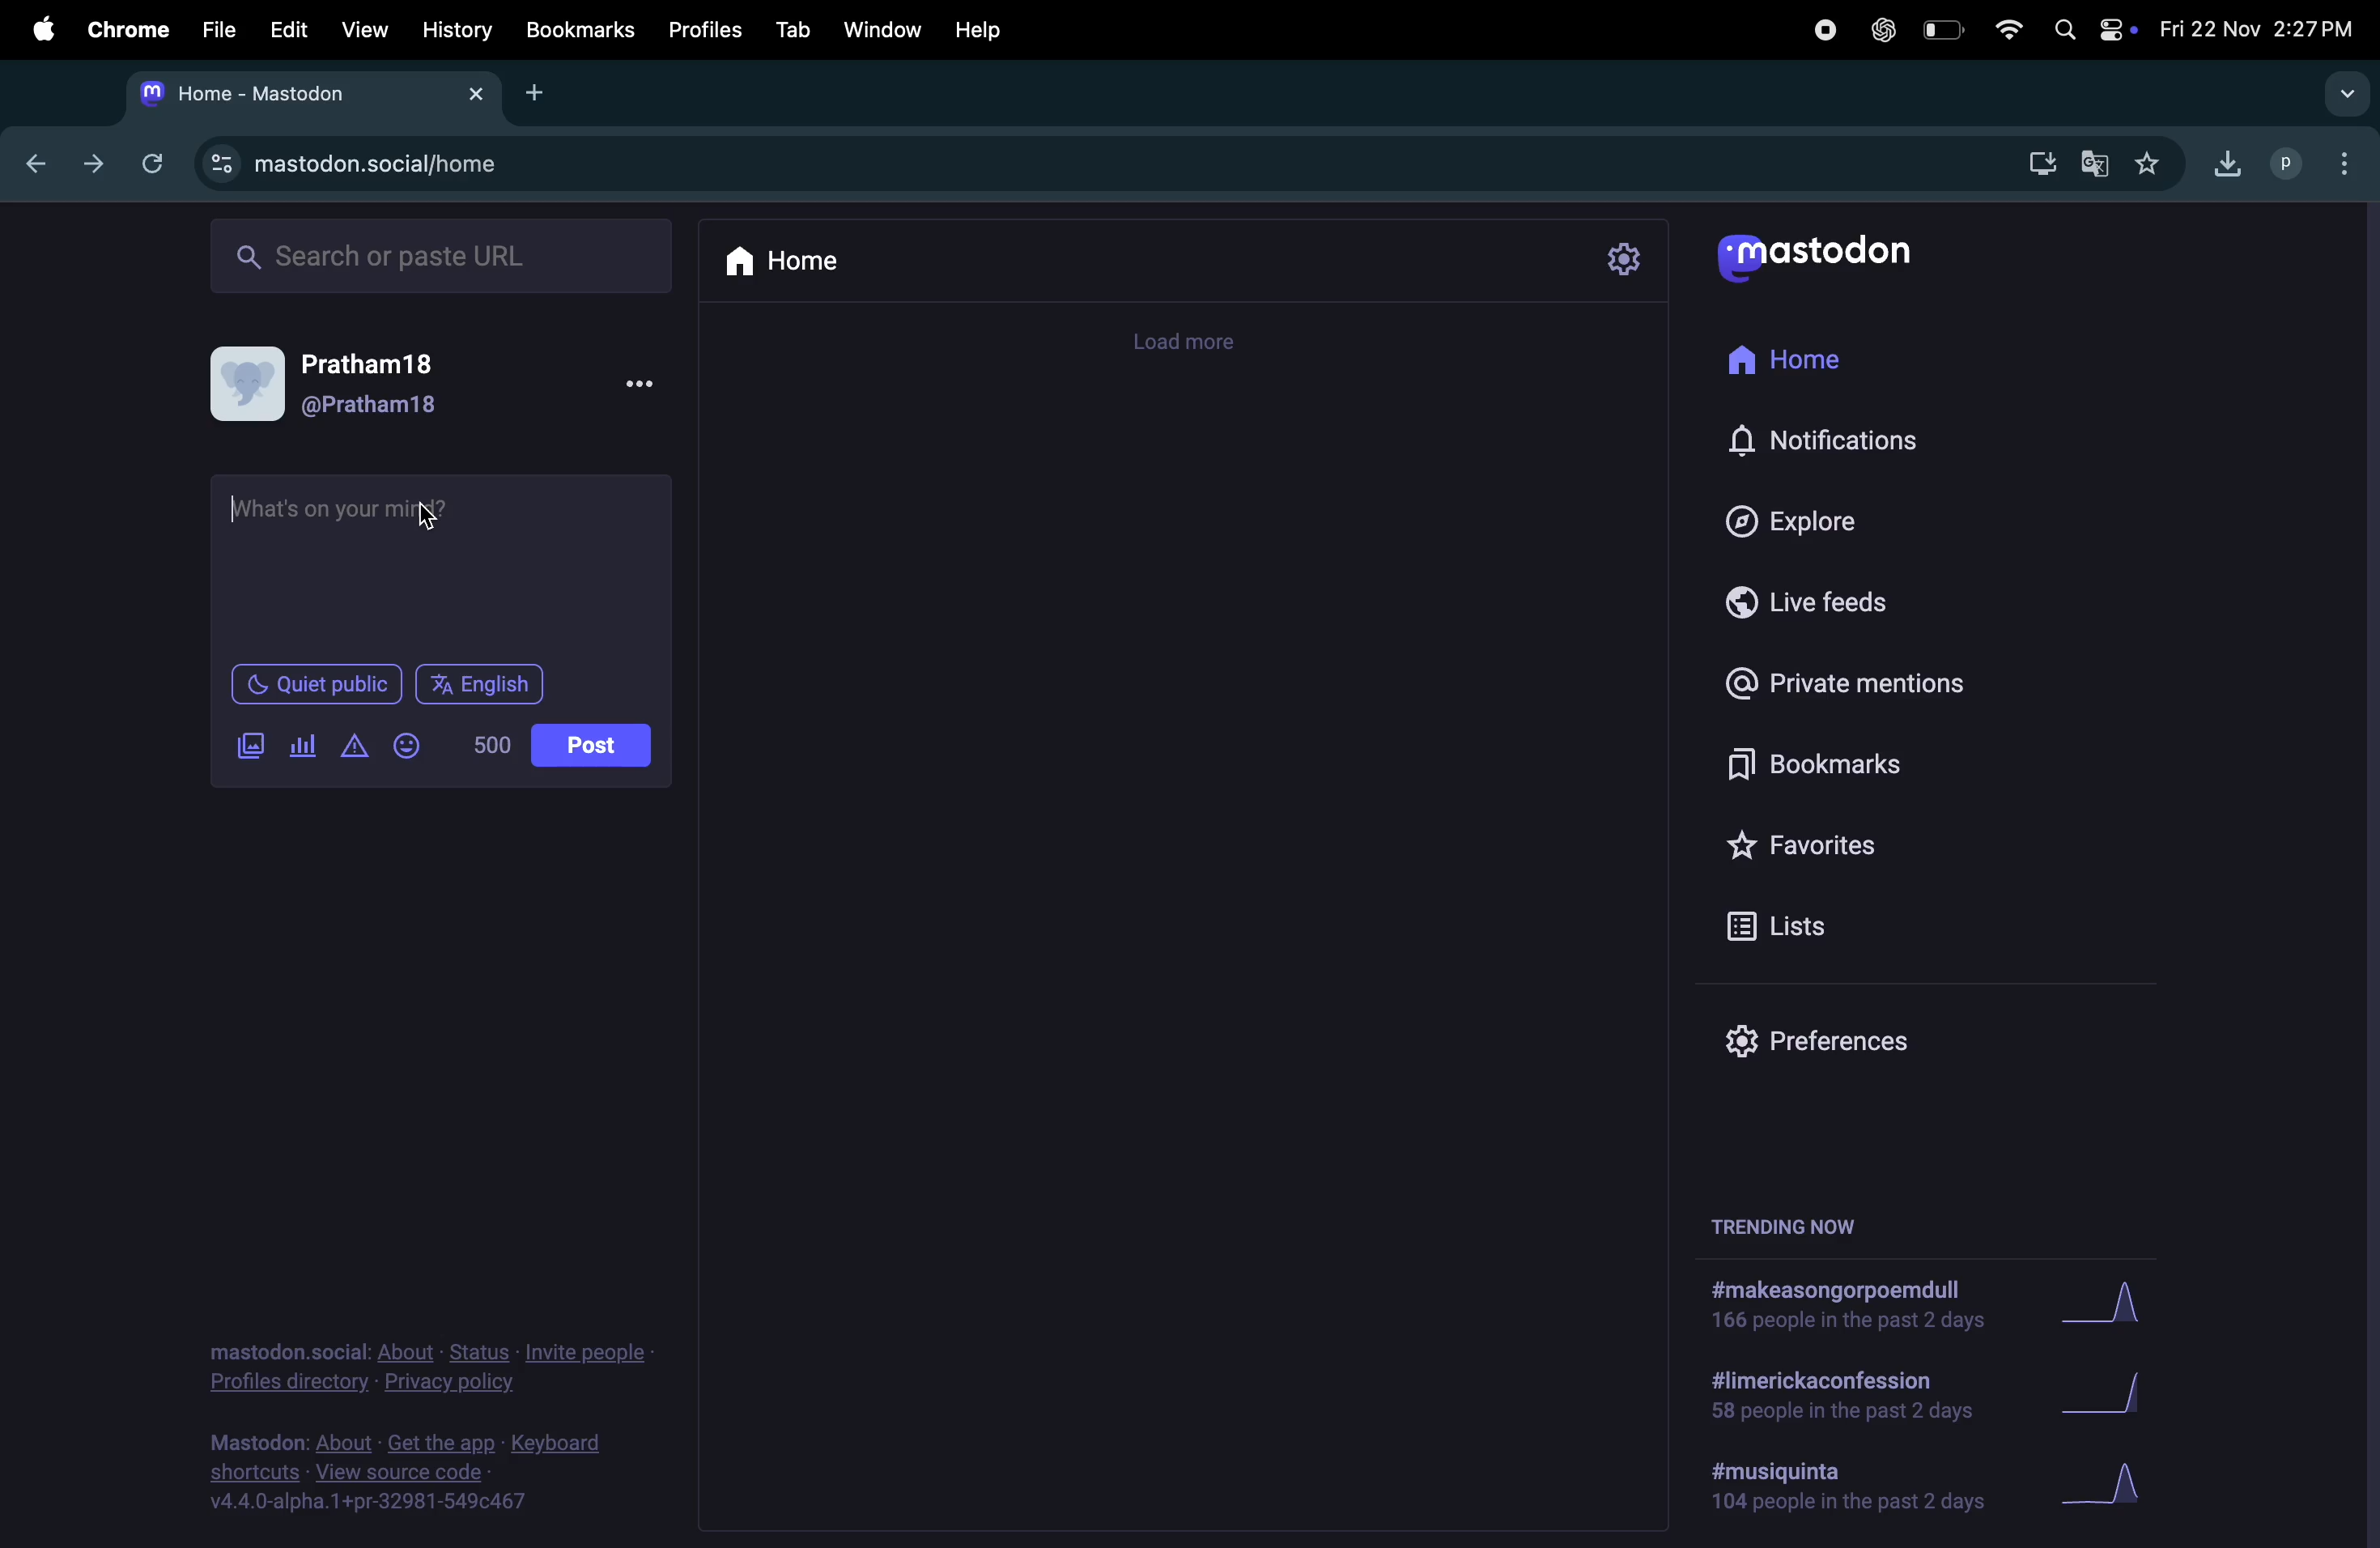 Image resolution: width=2380 pixels, height=1548 pixels. I want to click on posts, so click(594, 744).